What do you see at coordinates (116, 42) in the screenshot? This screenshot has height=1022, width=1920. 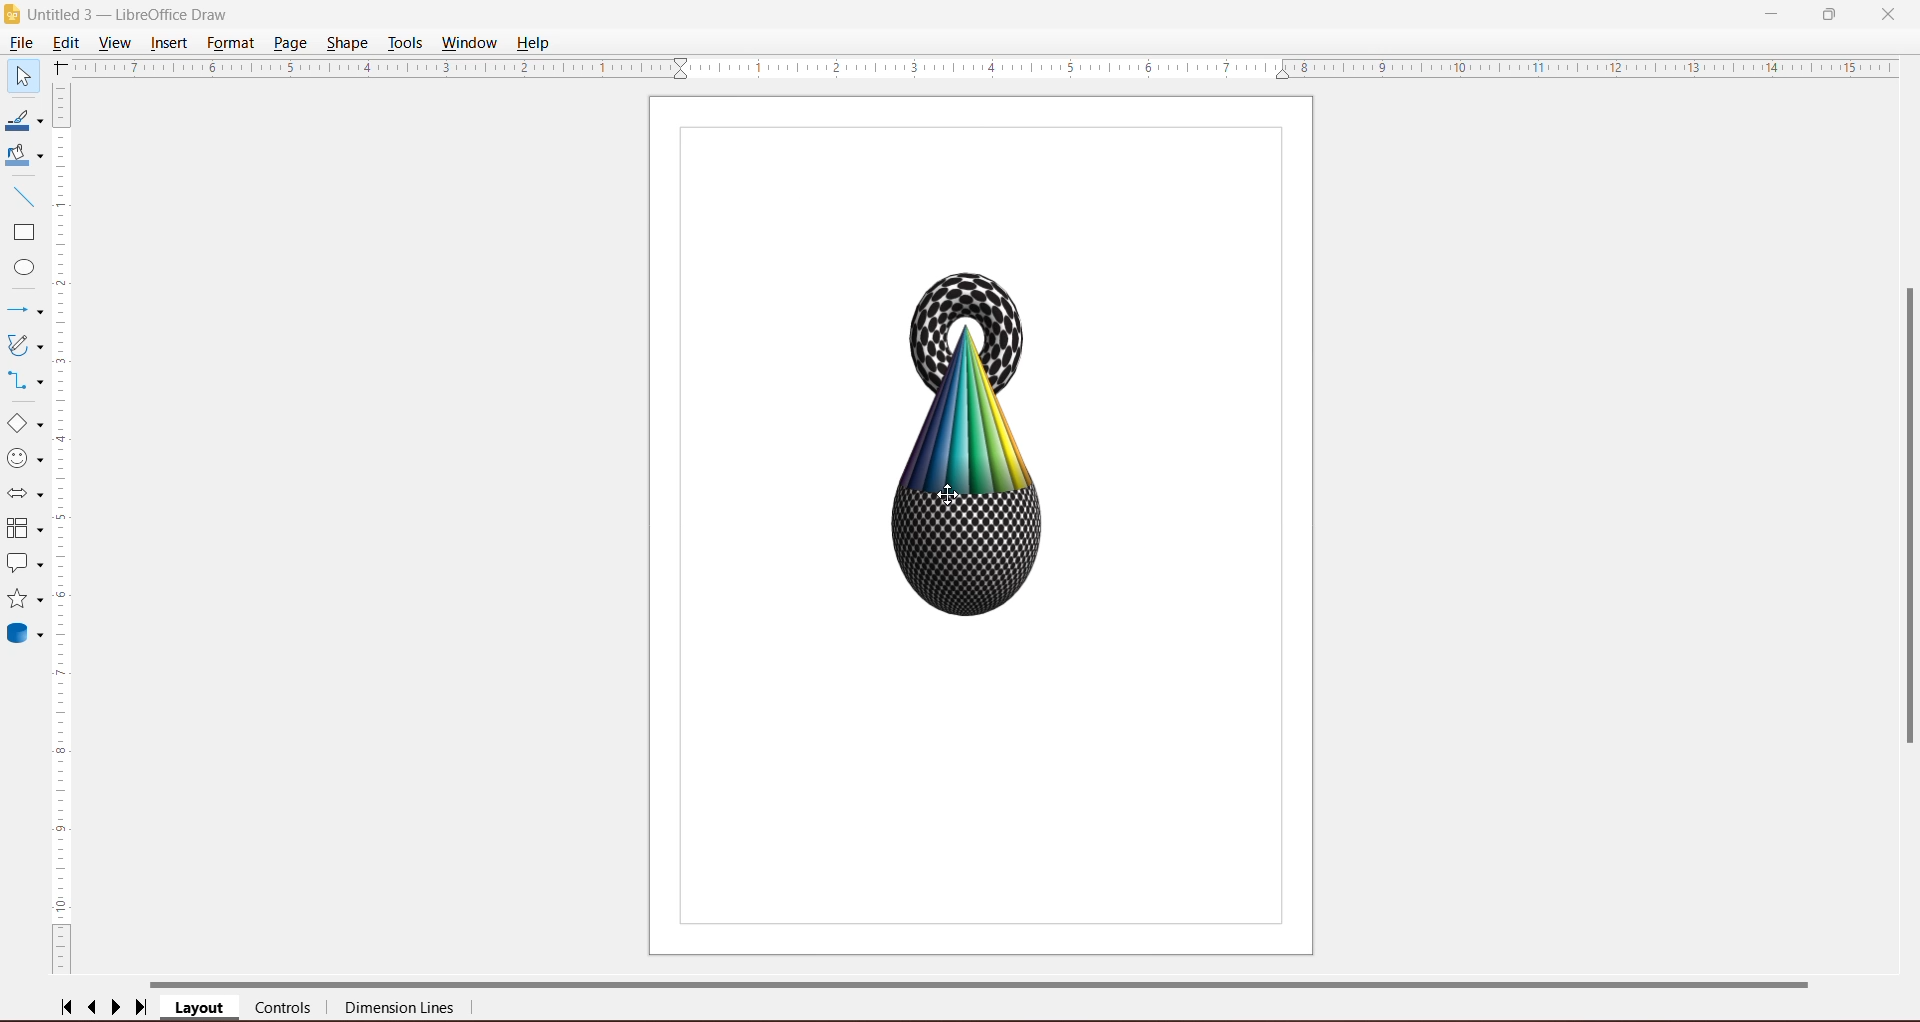 I see `View` at bounding box center [116, 42].